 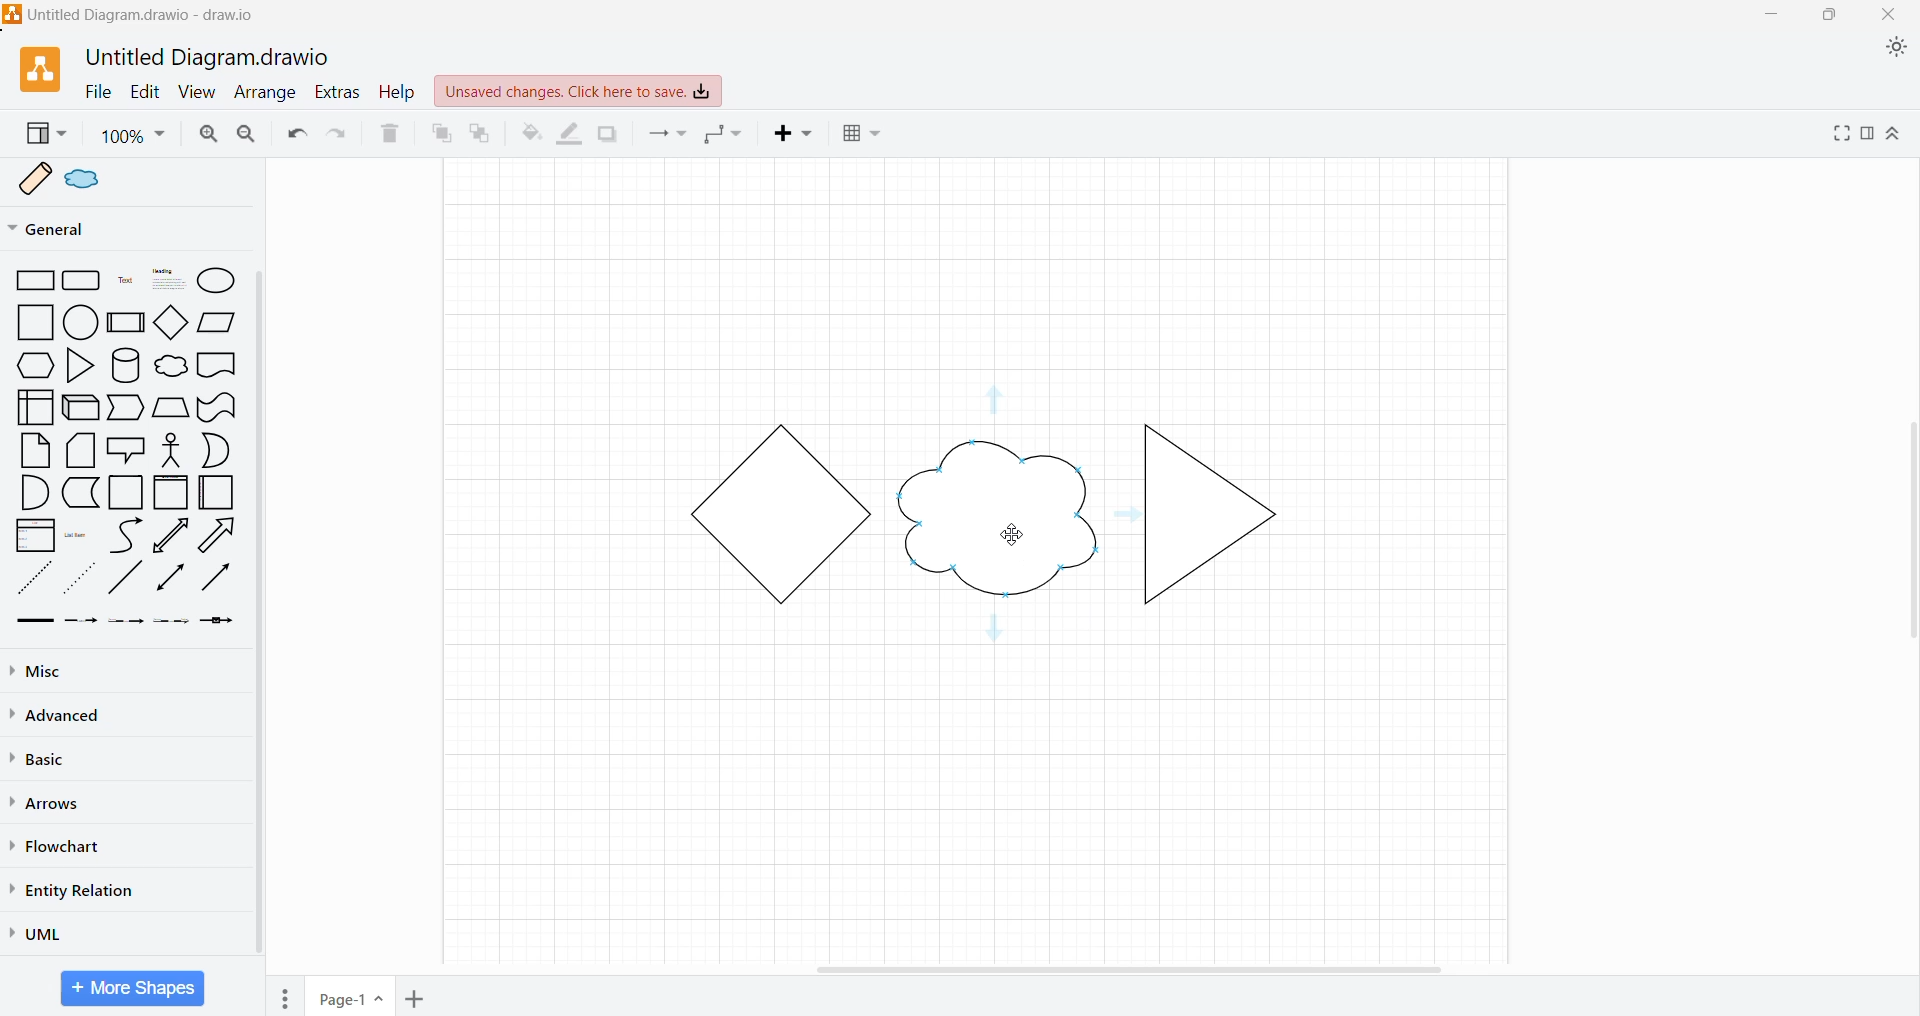 What do you see at coordinates (798, 136) in the screenshot?
I see `Insert` at bounding box center [798, 136].